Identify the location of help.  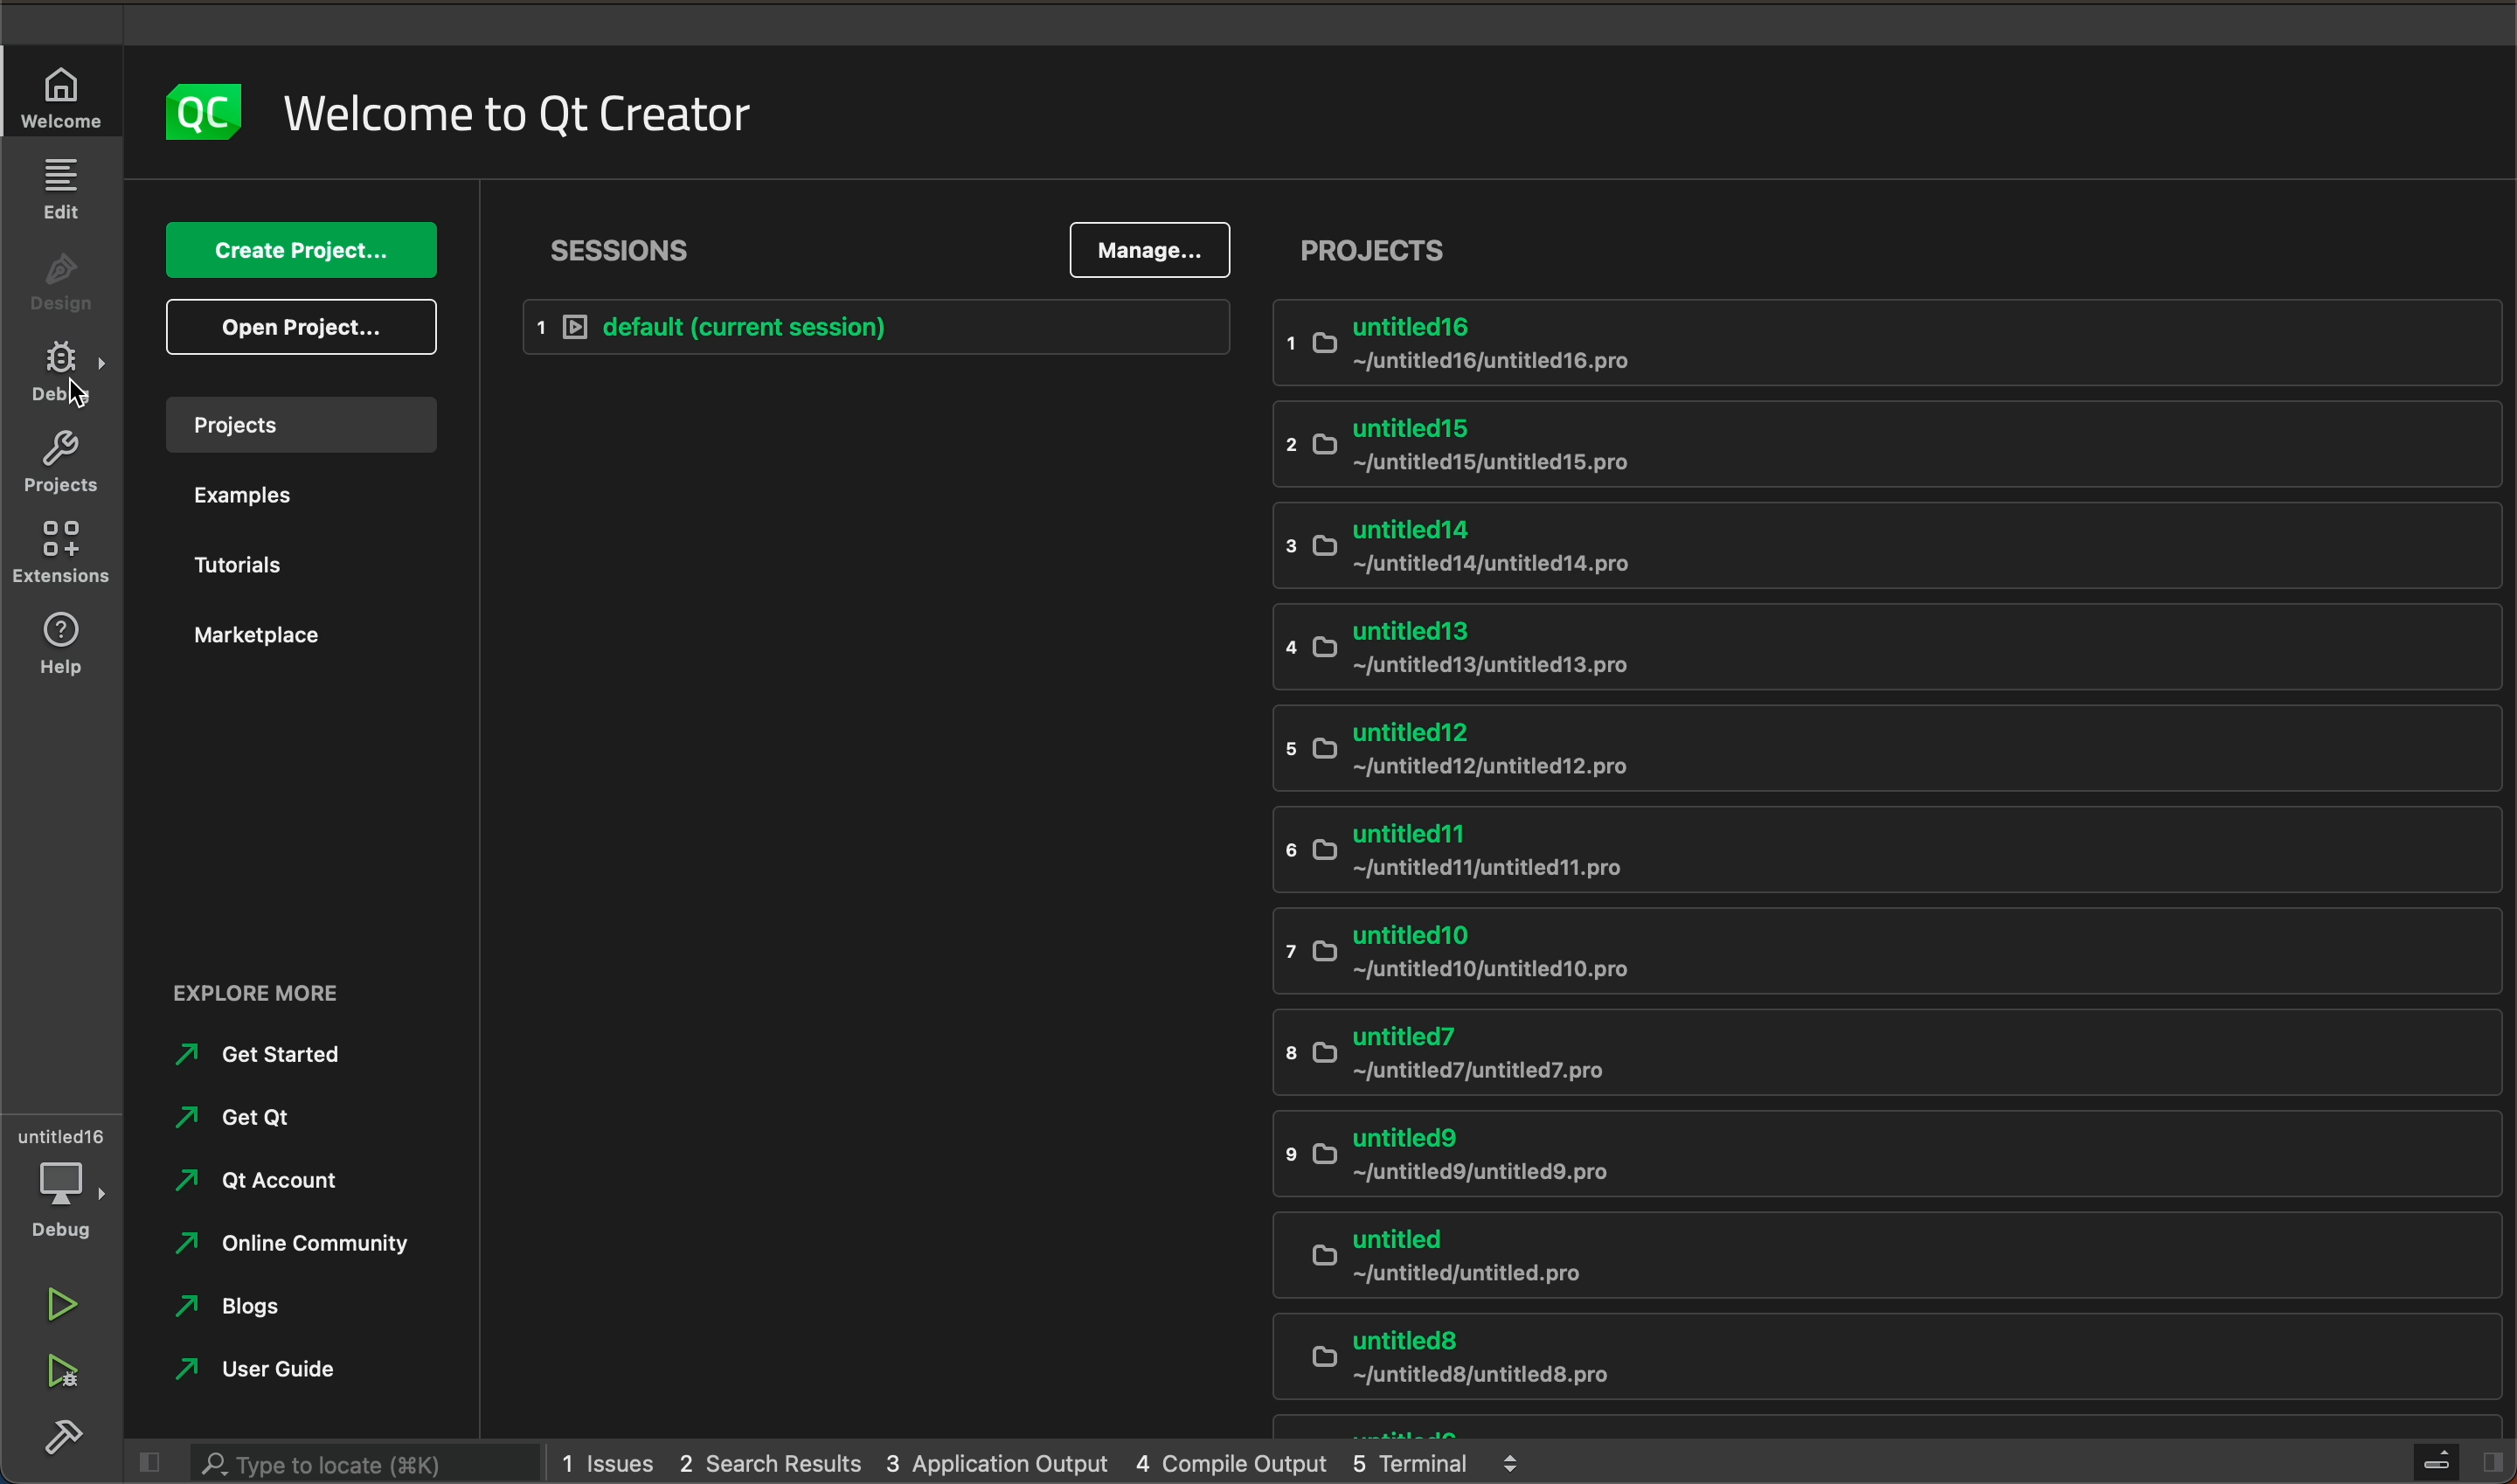
(56, 646).